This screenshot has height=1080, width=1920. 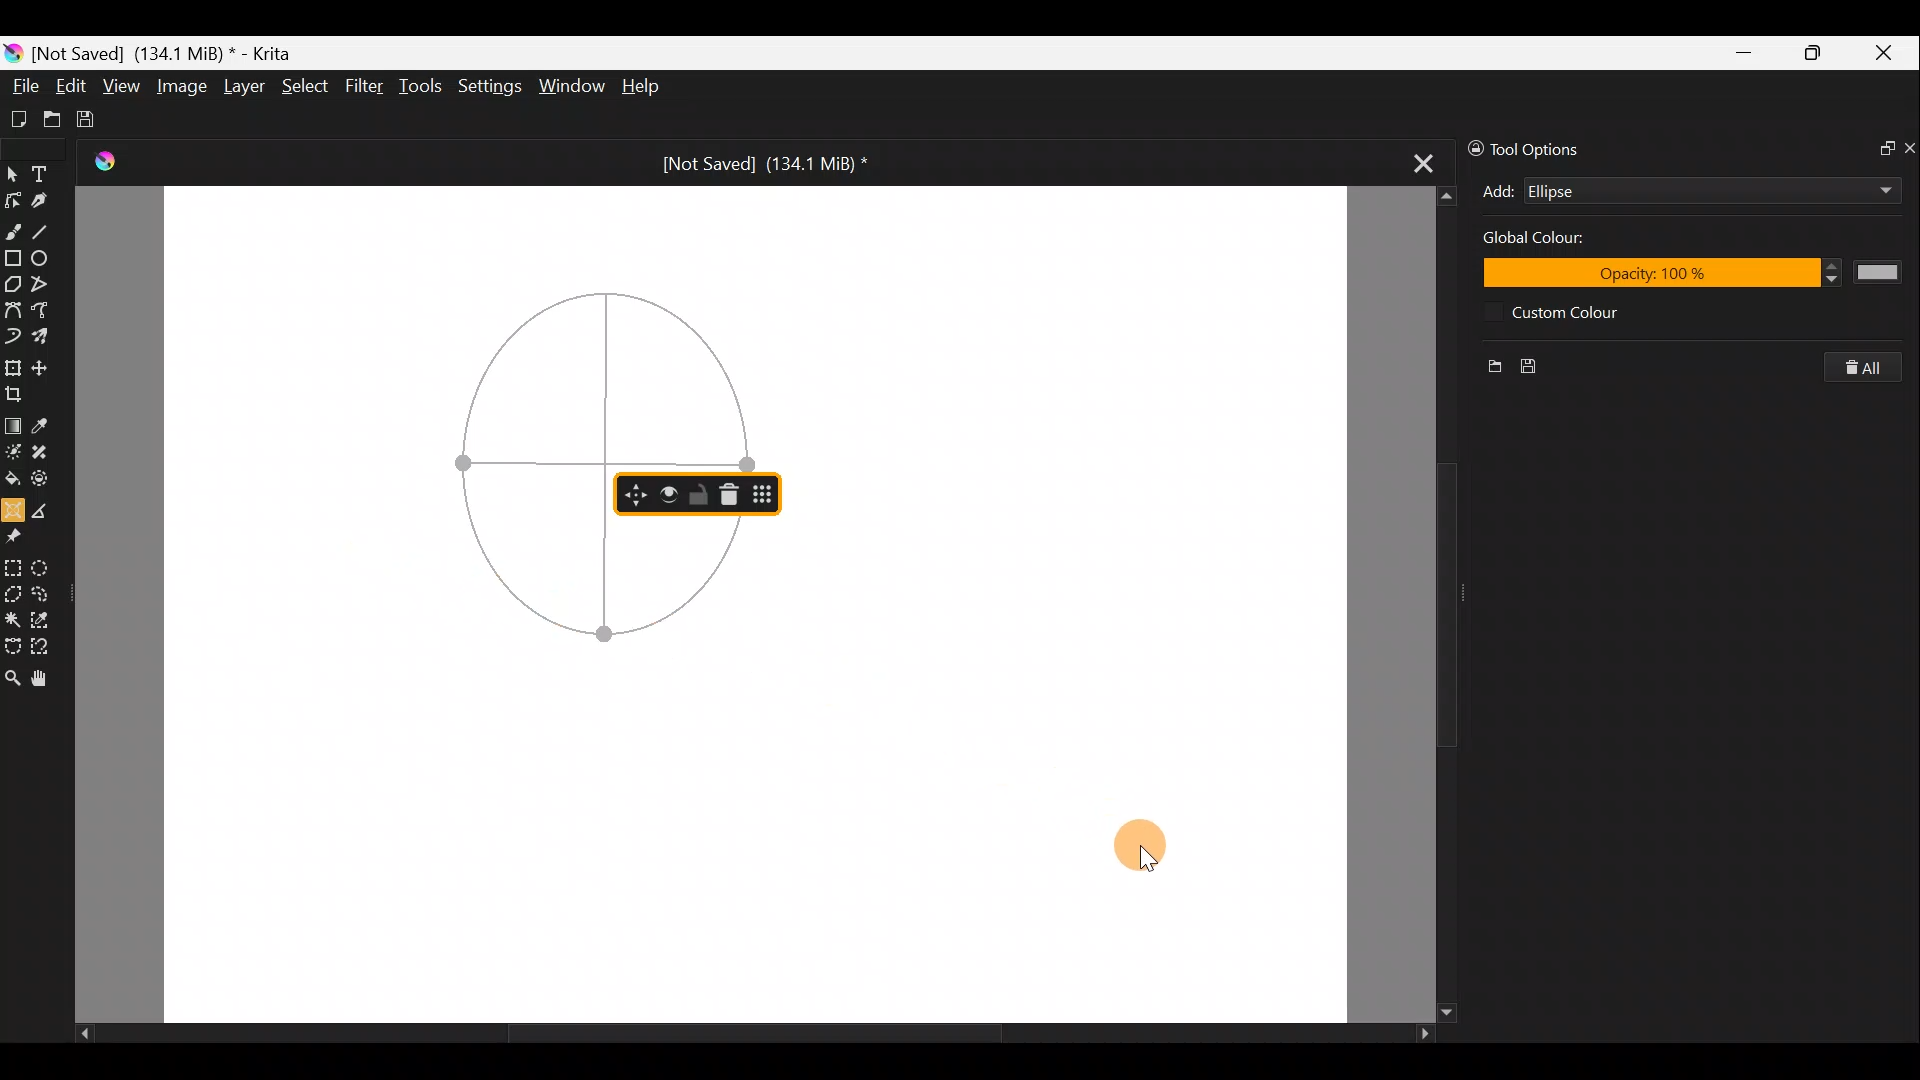 I want to click on [Not Saved] (134.1 MiB), so click(x=774, y=161).